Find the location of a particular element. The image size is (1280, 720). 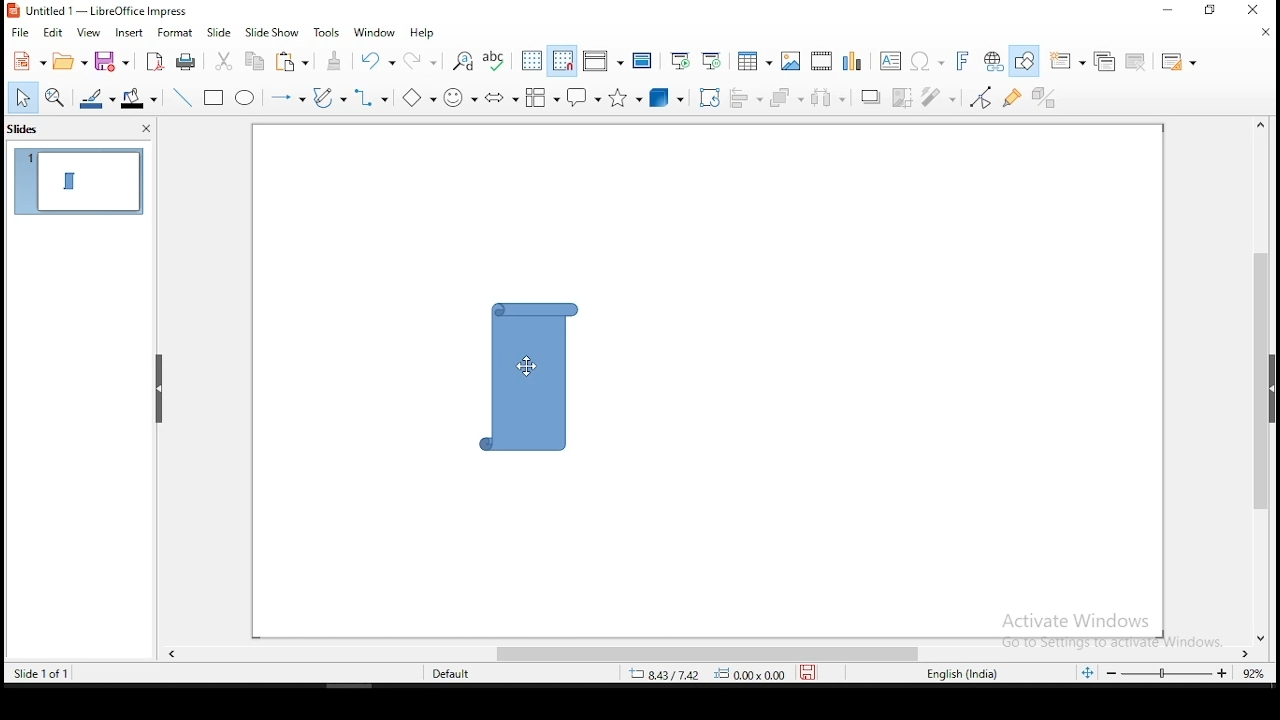

callout shapes is located at coordinates (581, 98).